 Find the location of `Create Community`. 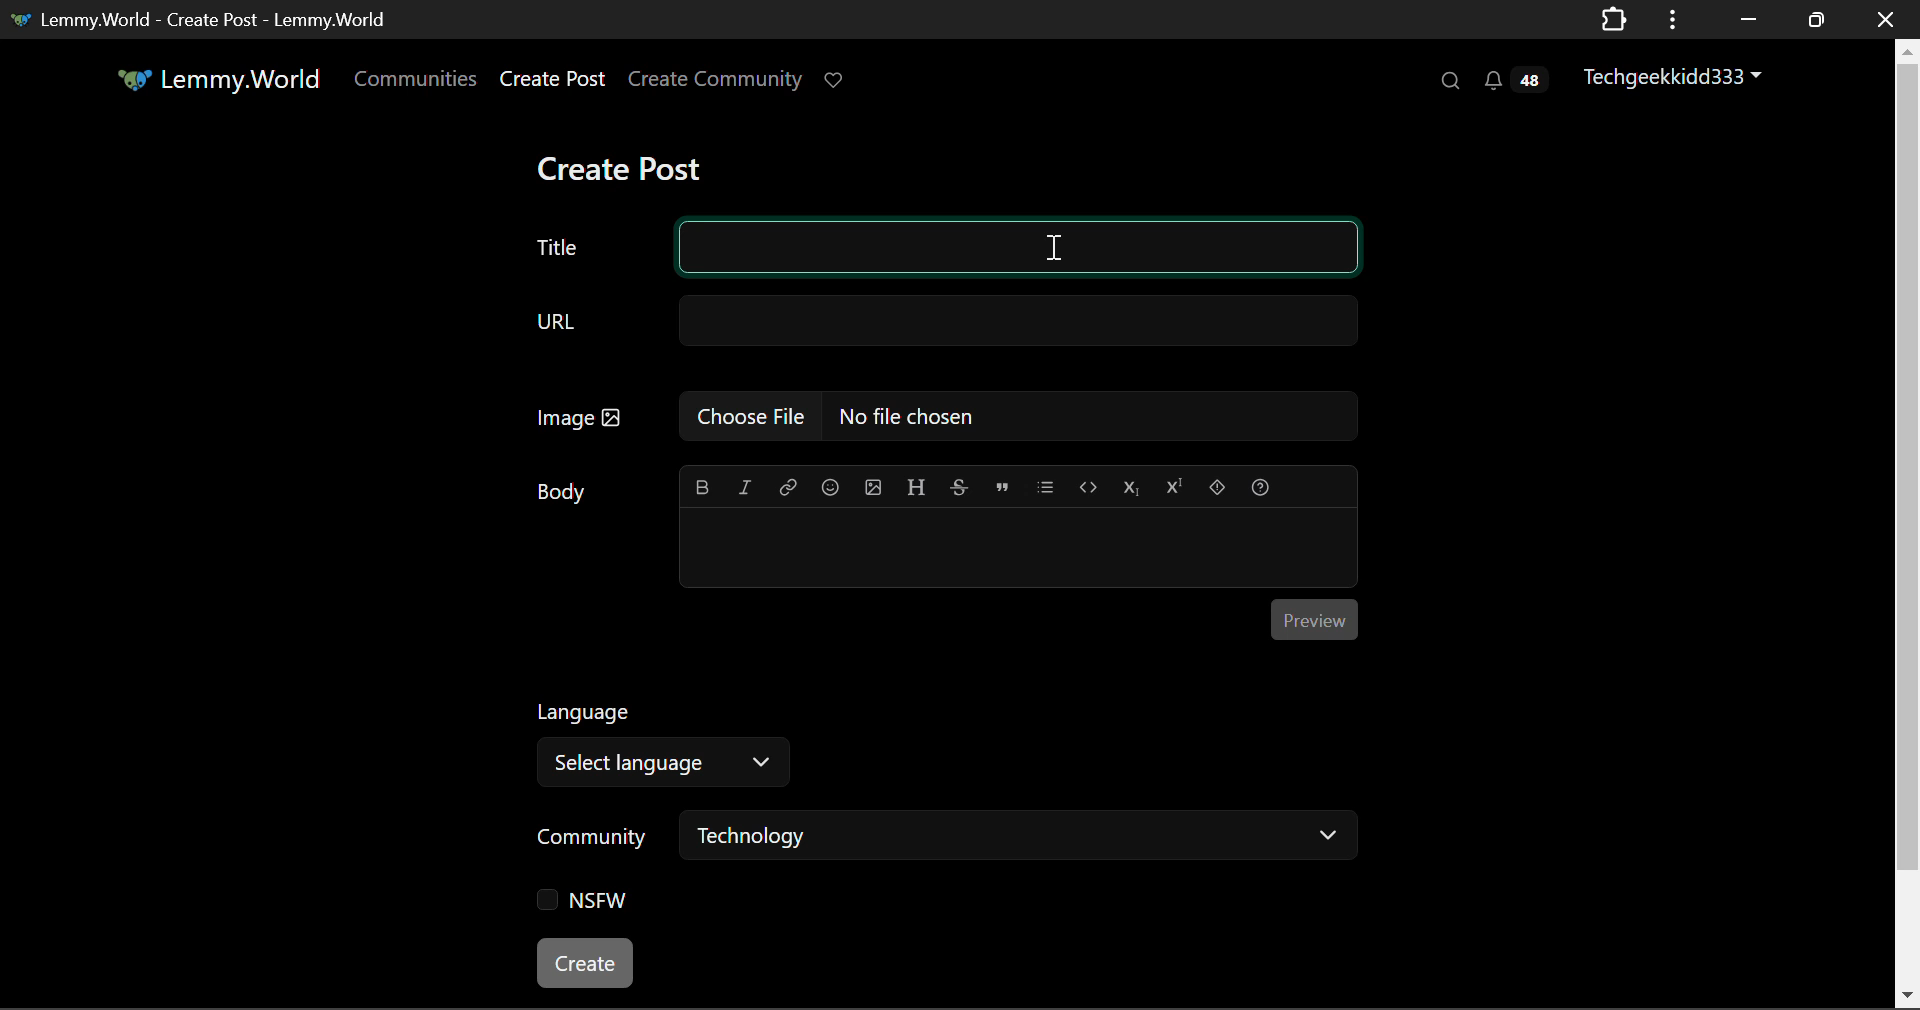

Create Community is located at coordinates (715, 82).